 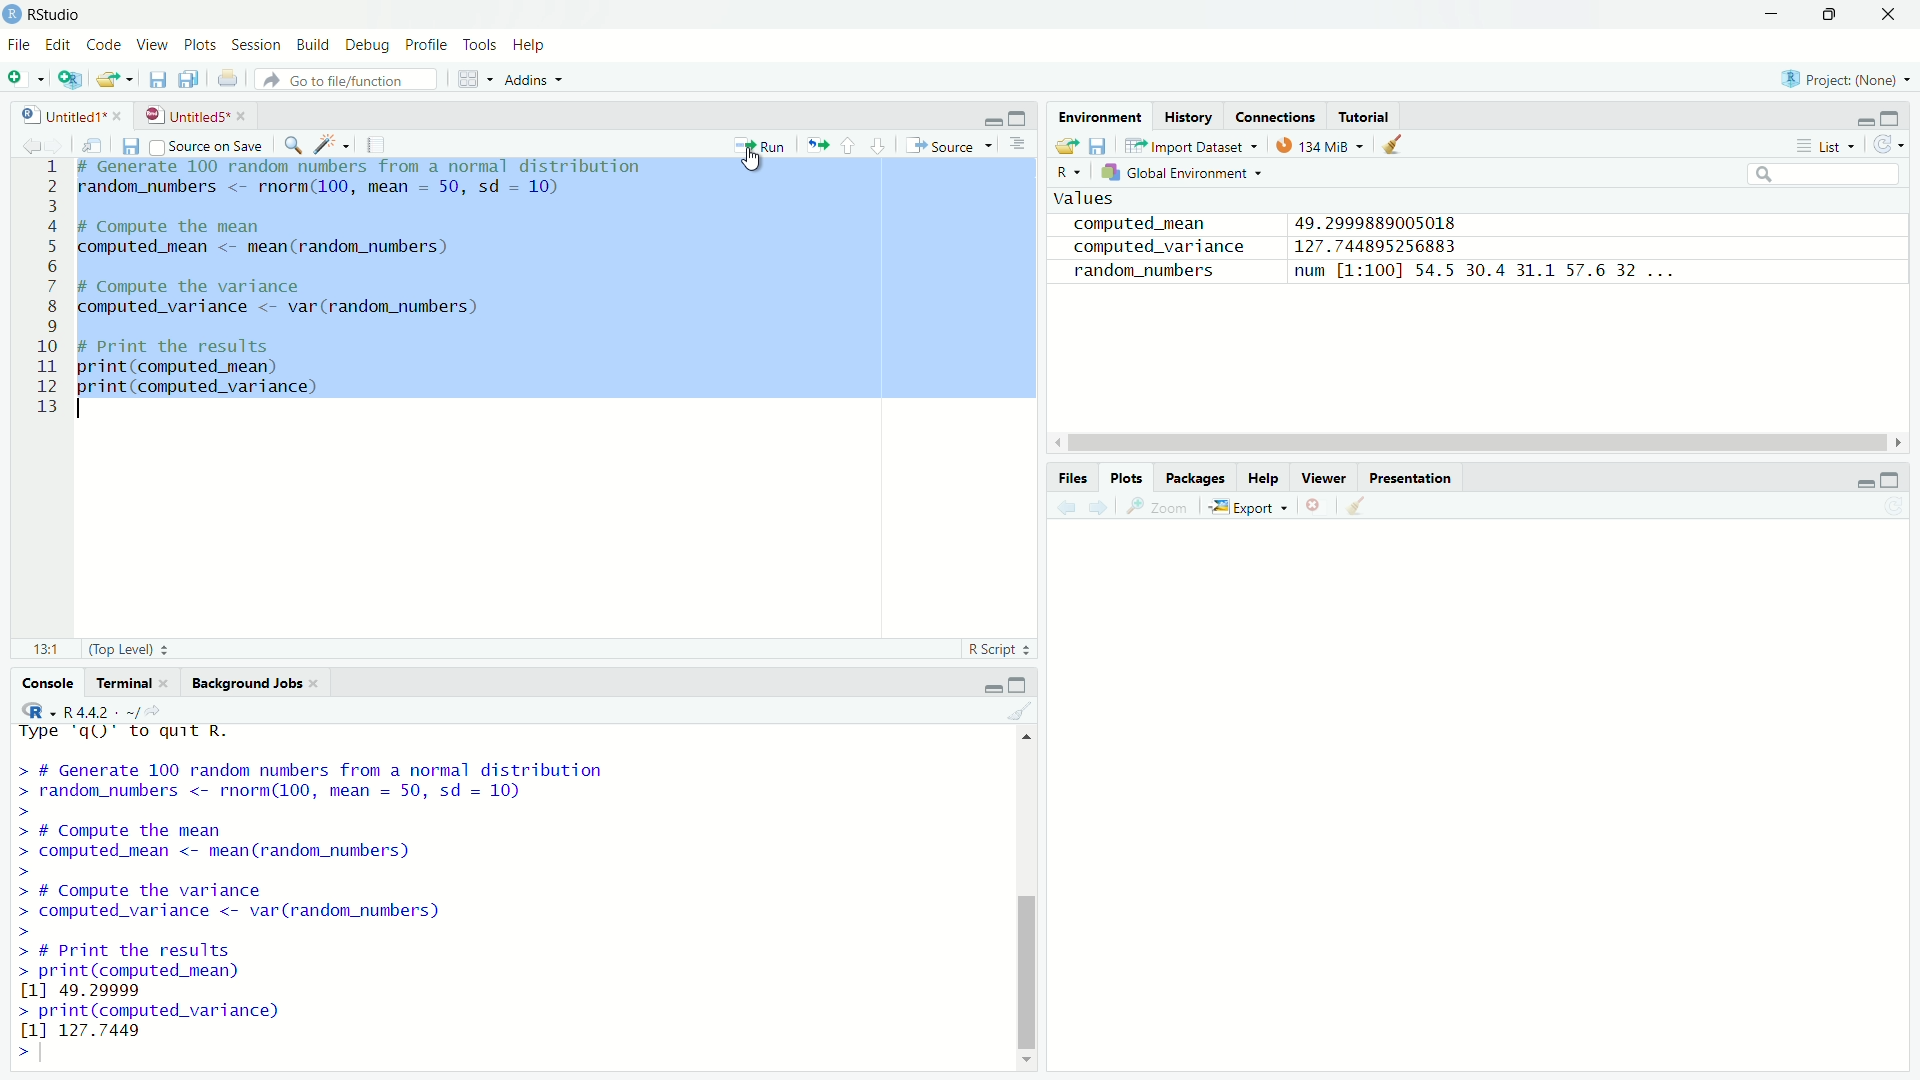 What do you see at coordinates (473, 79) in the screenshot?
I see `workspace panes` at bounding box center [473, 79].